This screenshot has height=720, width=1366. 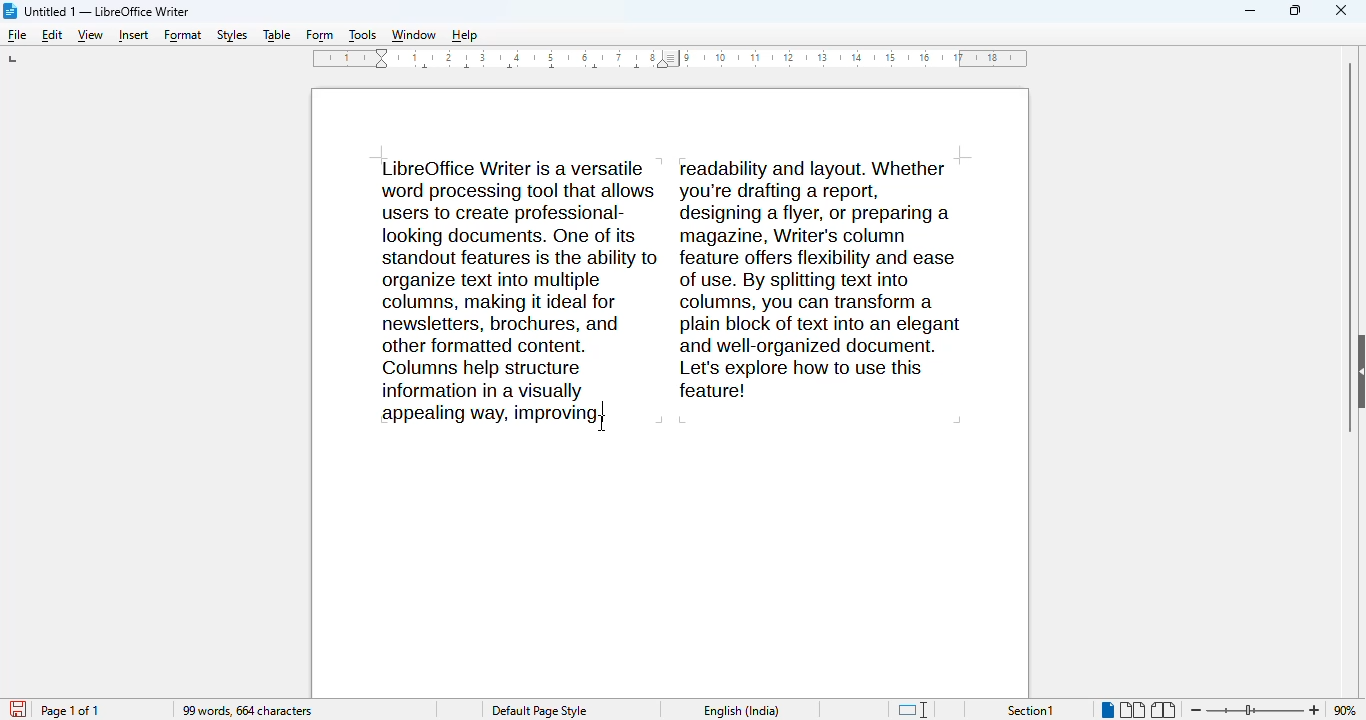 I want to click on table, so click(x=276, y=35).